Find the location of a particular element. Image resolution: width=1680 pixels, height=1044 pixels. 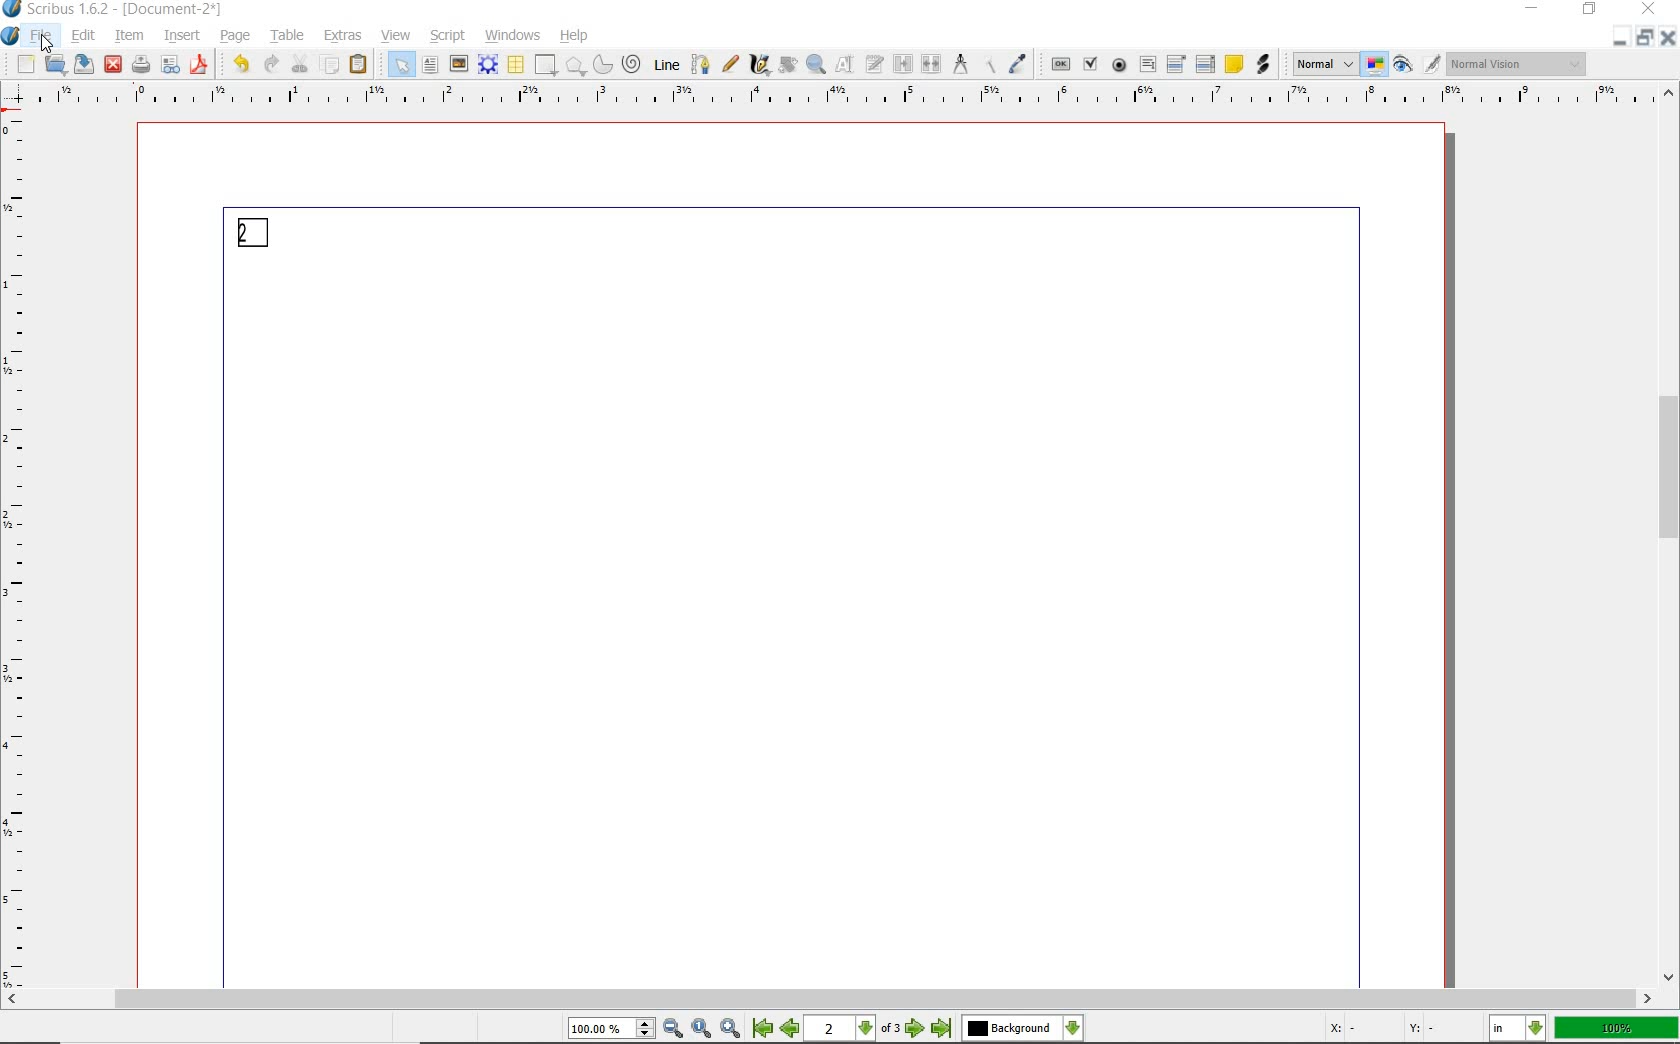

pdf list box is located at coordinates (1206, 65).